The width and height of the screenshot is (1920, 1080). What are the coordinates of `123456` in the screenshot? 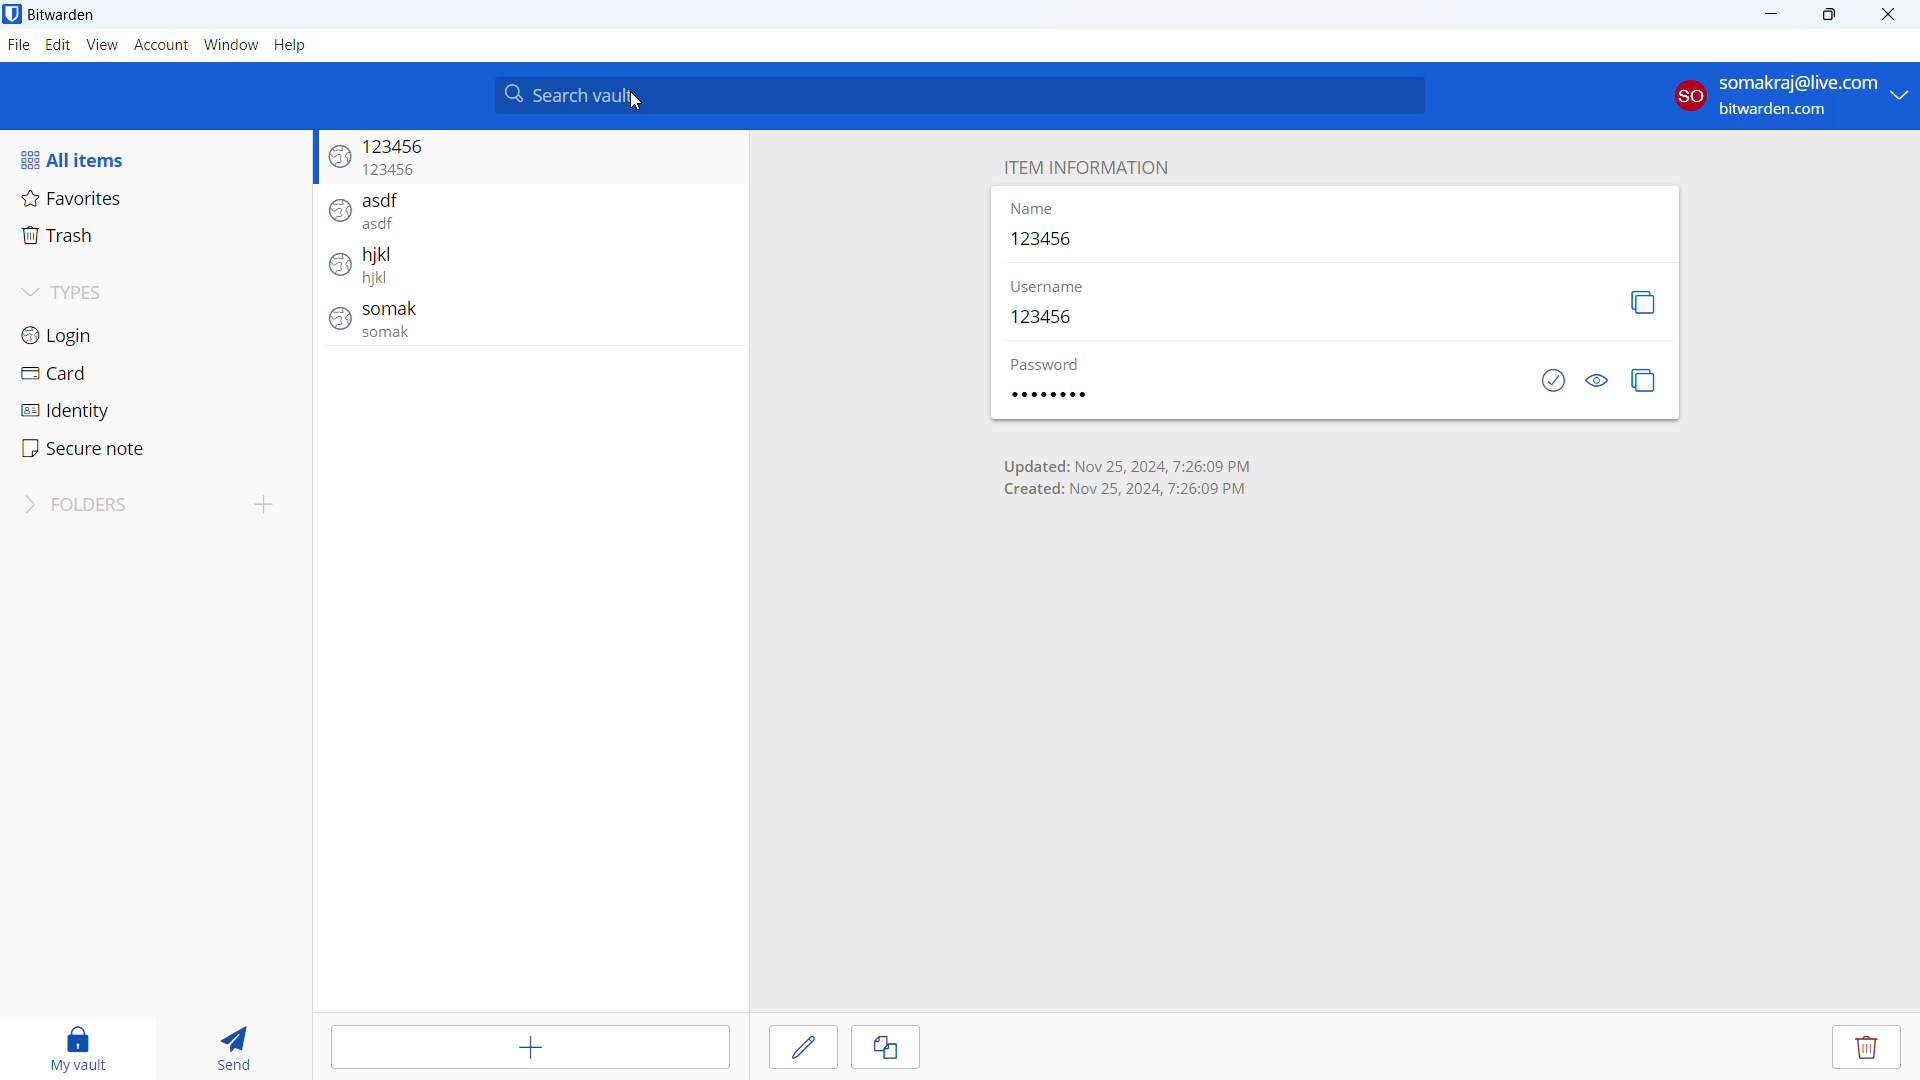 It's located at (1051, 317).